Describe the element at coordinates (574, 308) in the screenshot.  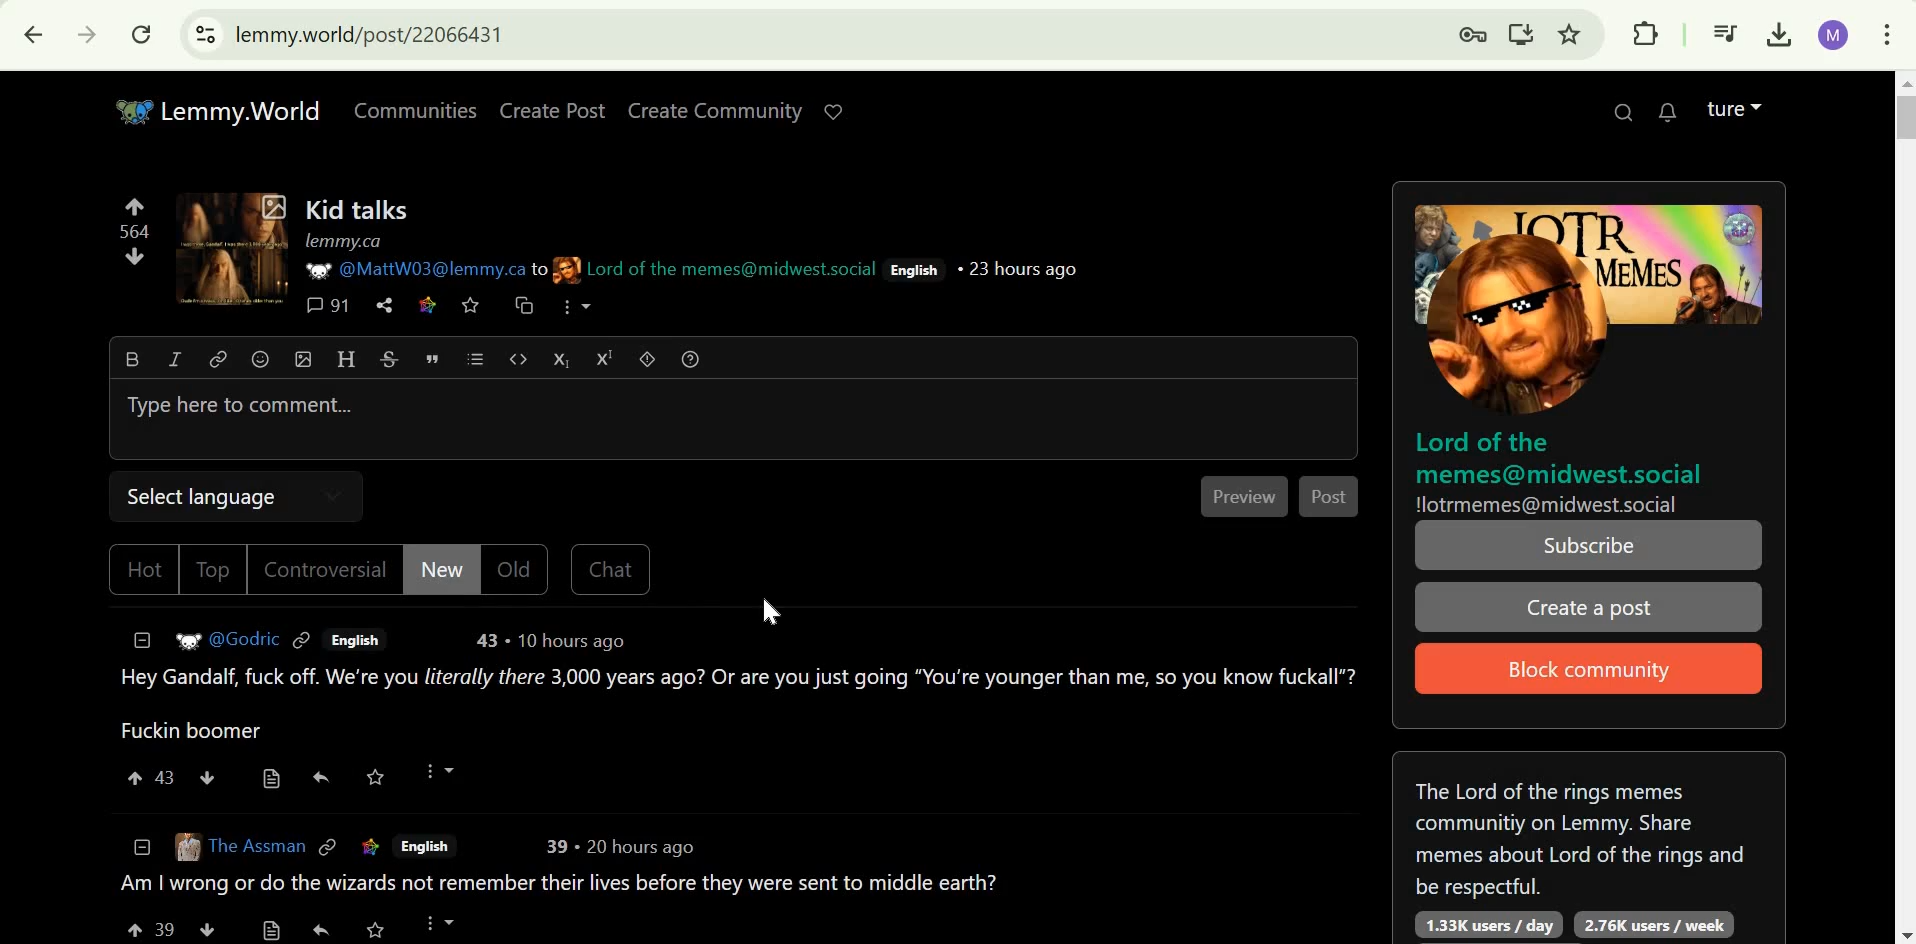
I see `more` at that location.